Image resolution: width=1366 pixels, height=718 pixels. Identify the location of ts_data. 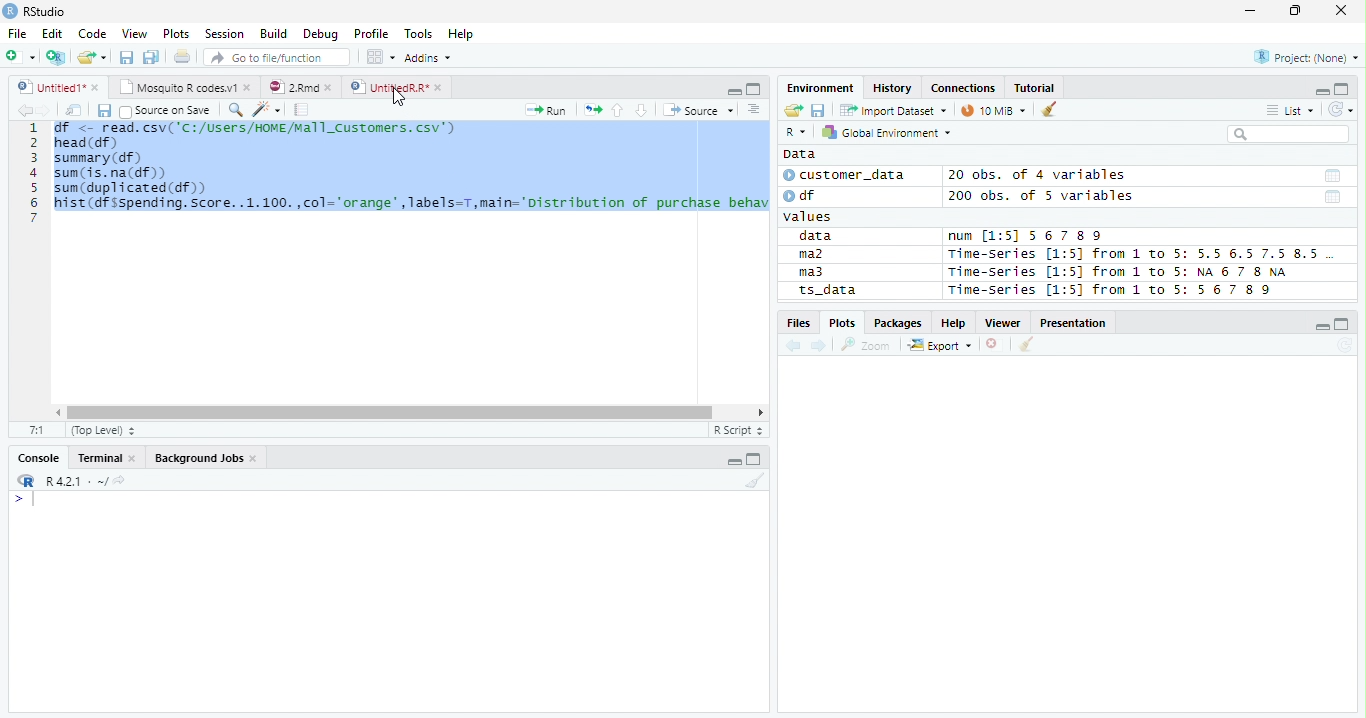
(855, 293).